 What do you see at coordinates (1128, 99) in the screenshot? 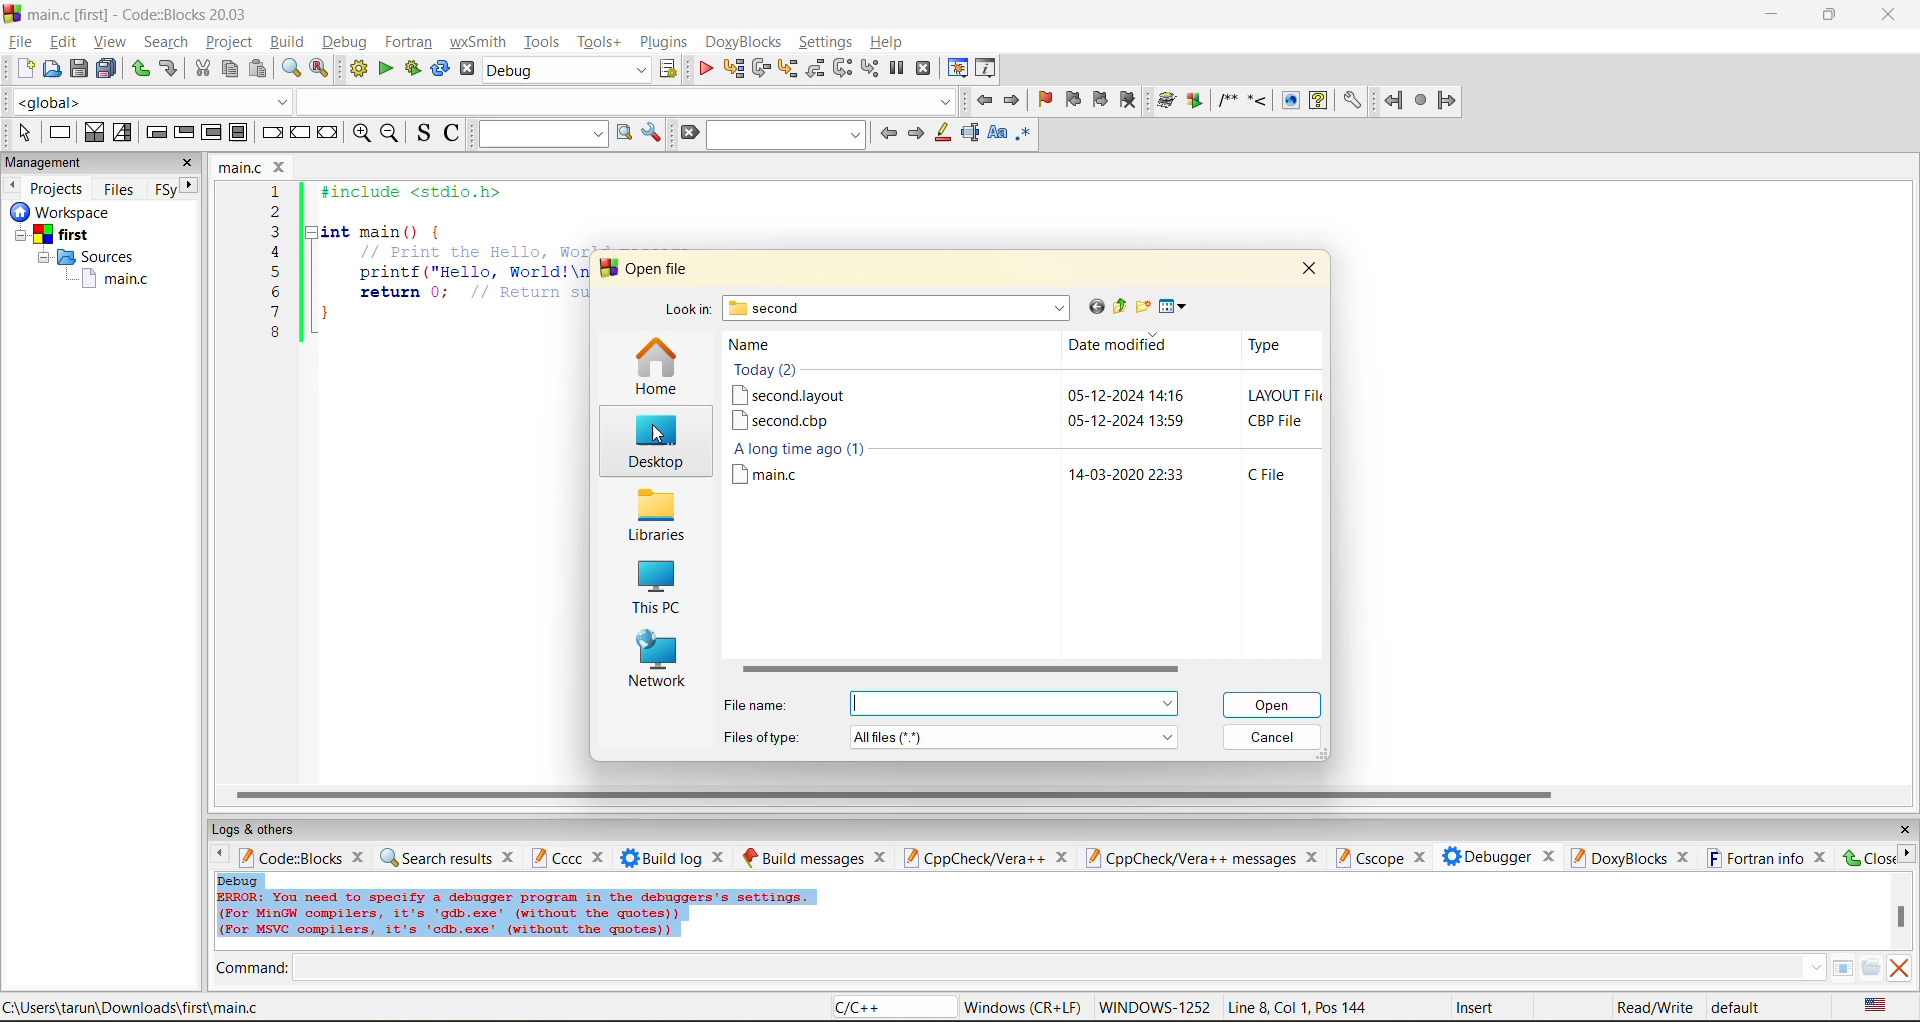
I see `clear bookmark` at bounding box center [1128, 99].